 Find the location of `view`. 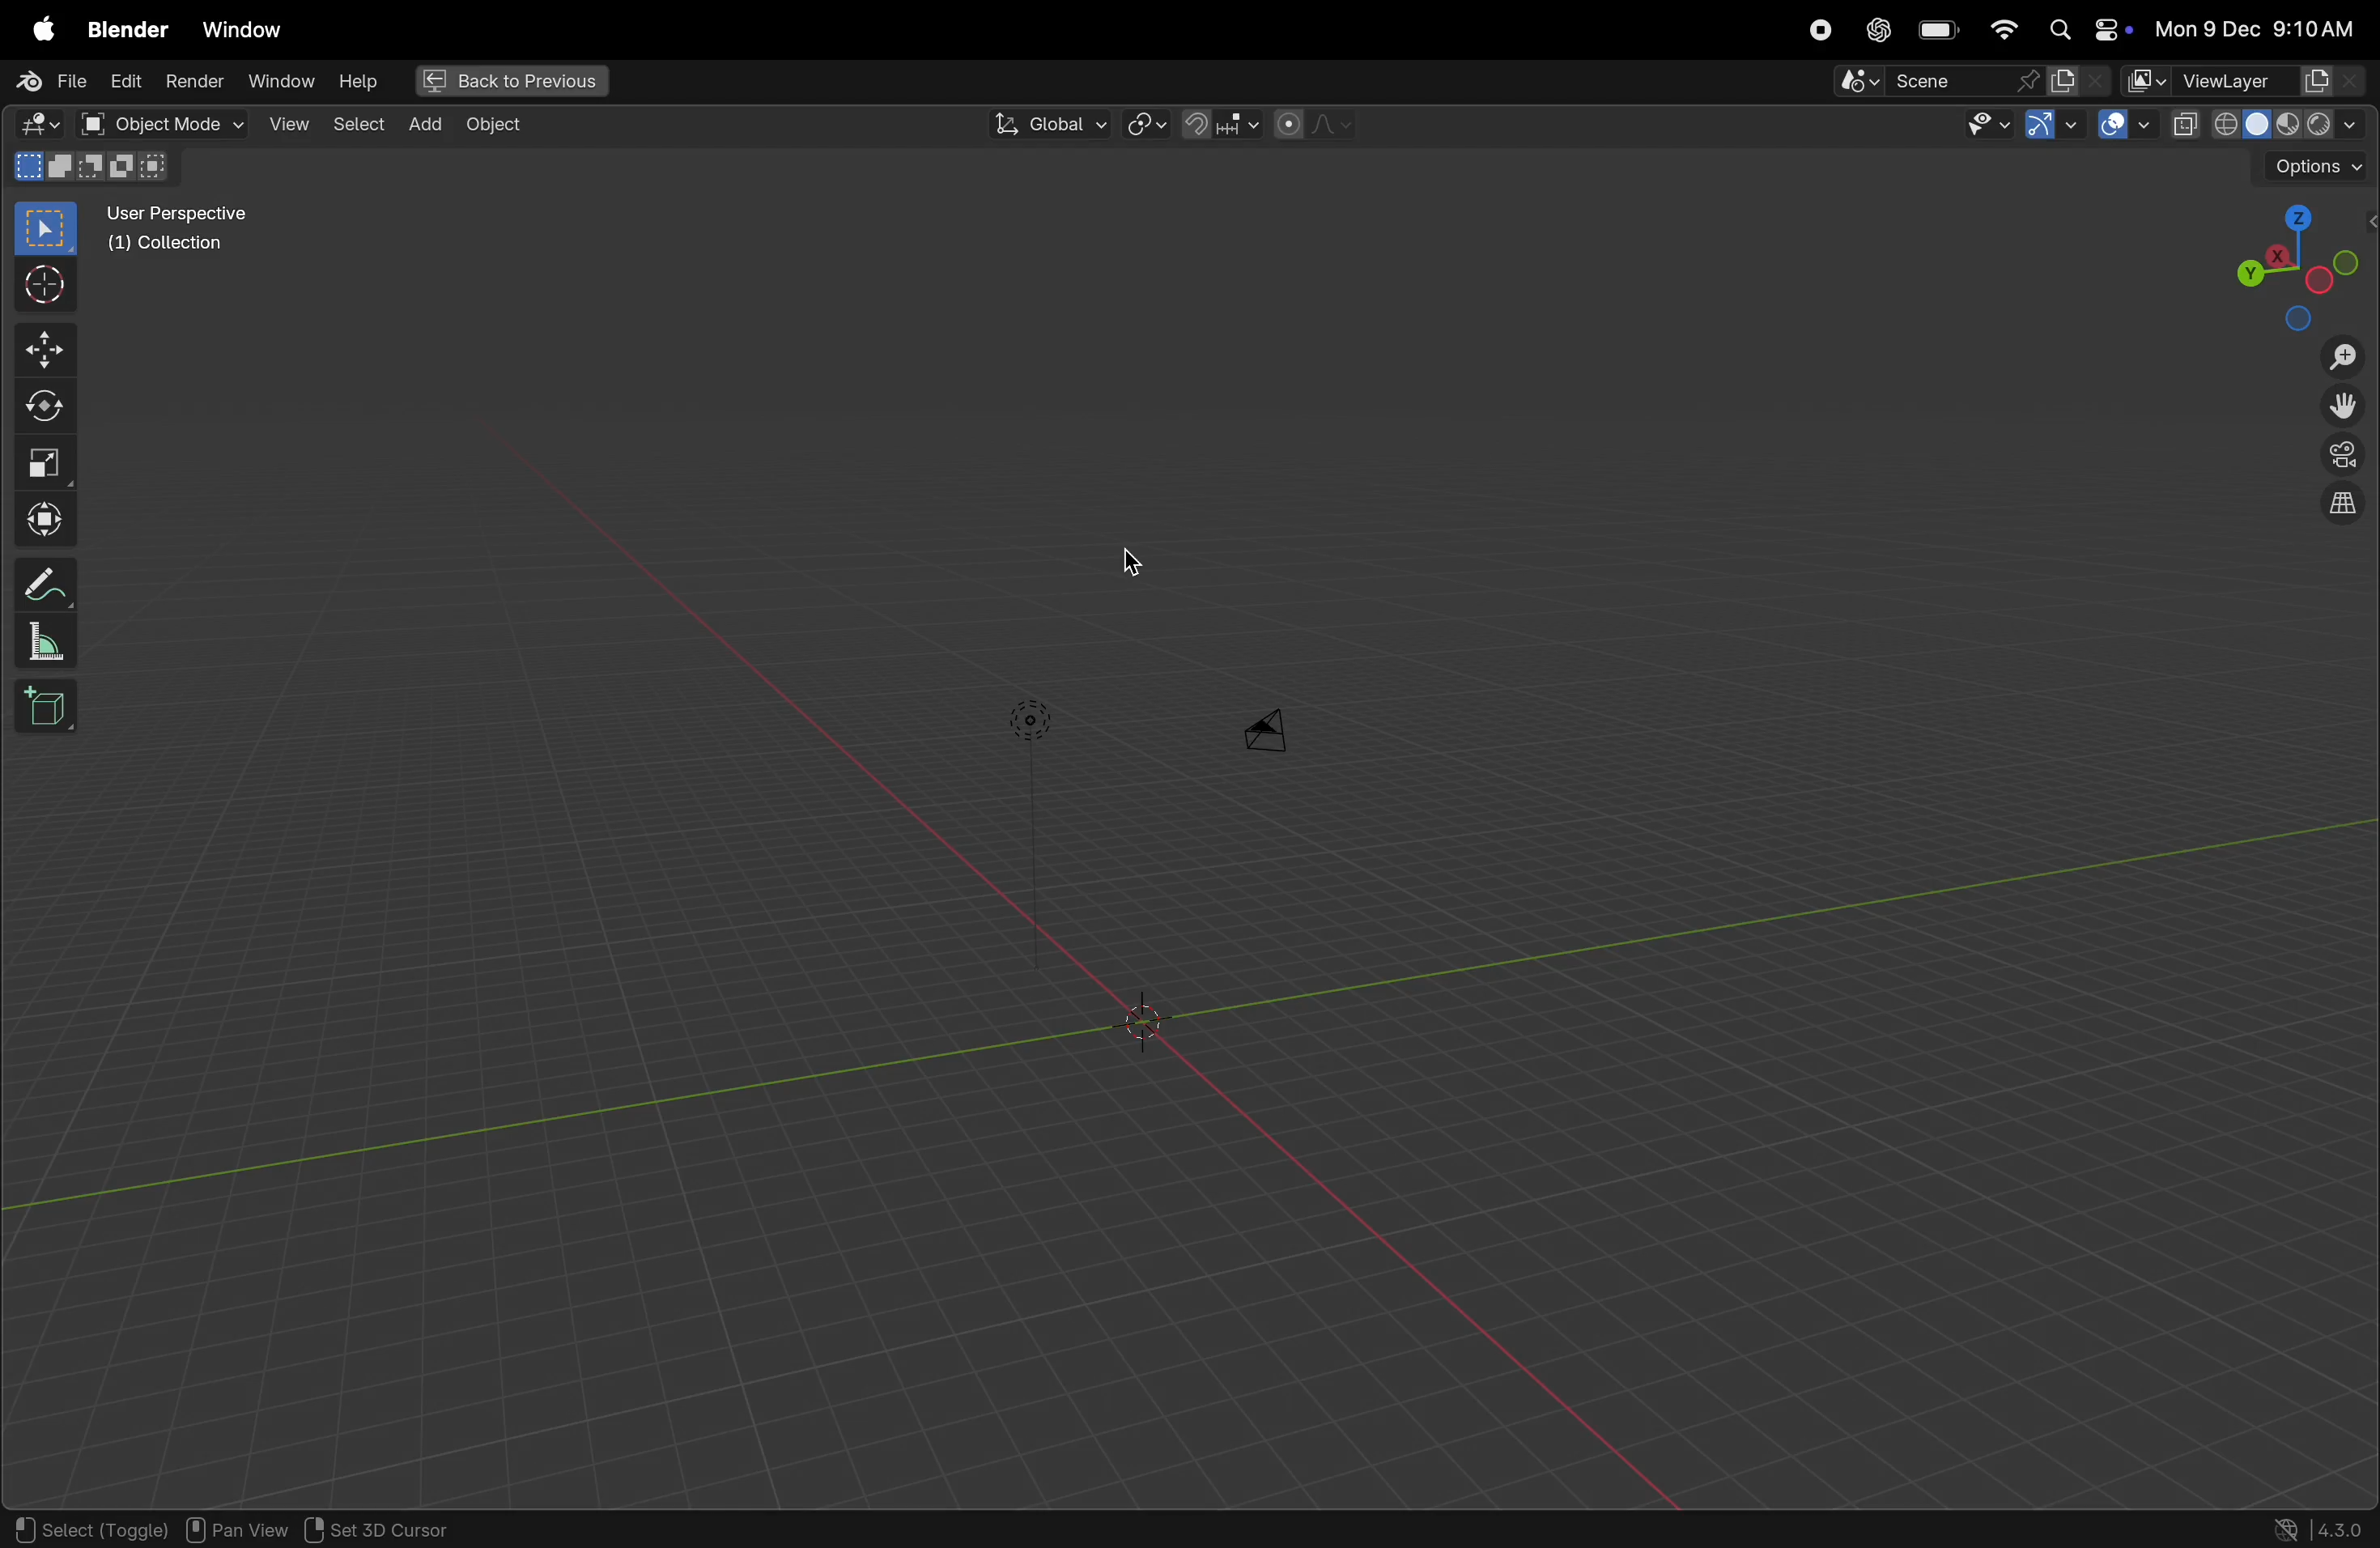

view is located at coordinates (288, 123).